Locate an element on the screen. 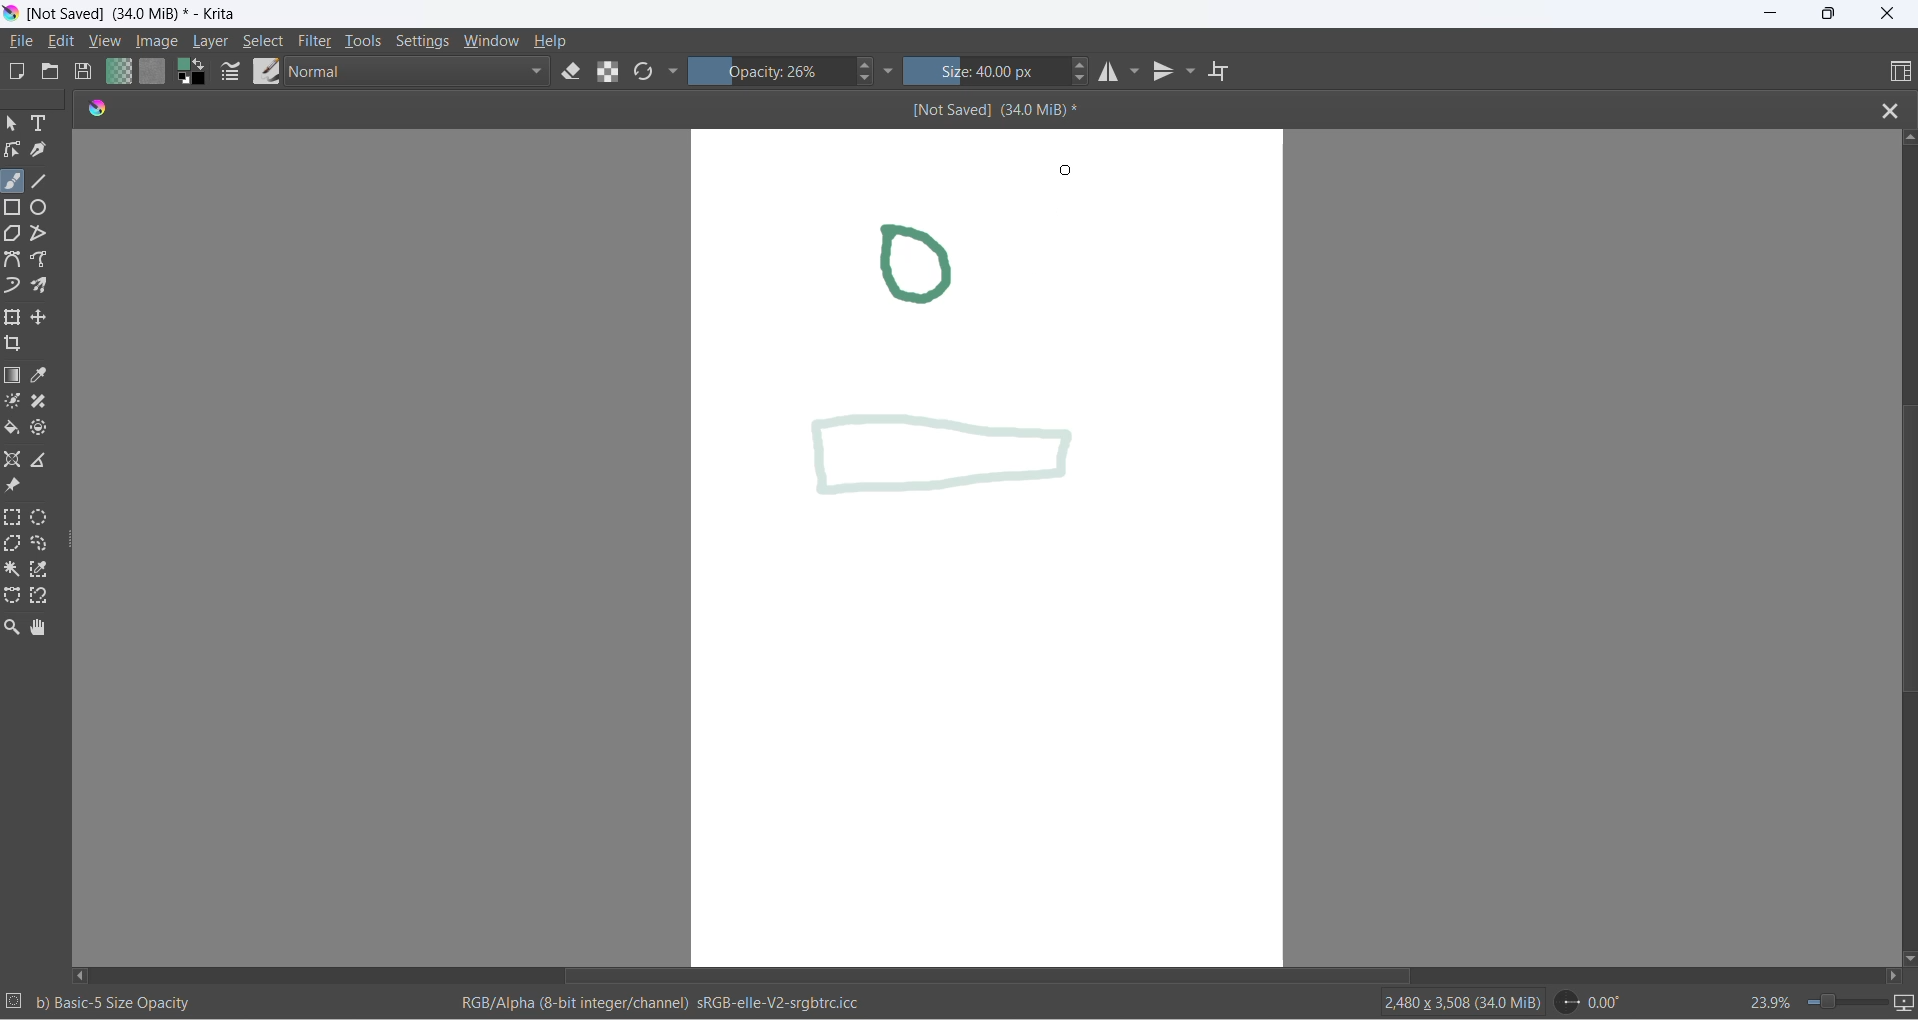  set eraser tool is located at coordinates (572, 72).